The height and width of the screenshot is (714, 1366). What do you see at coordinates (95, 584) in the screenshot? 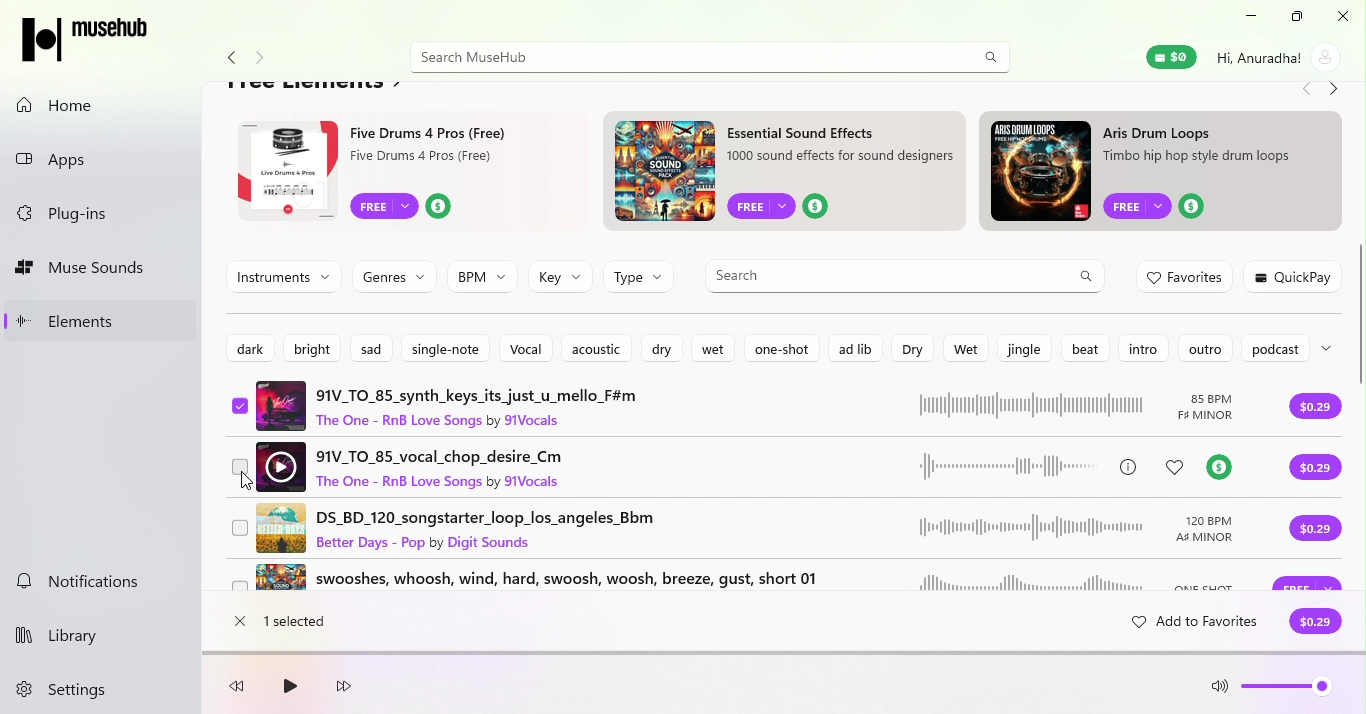
I see `Notifications` at bounding box center [95, 584].